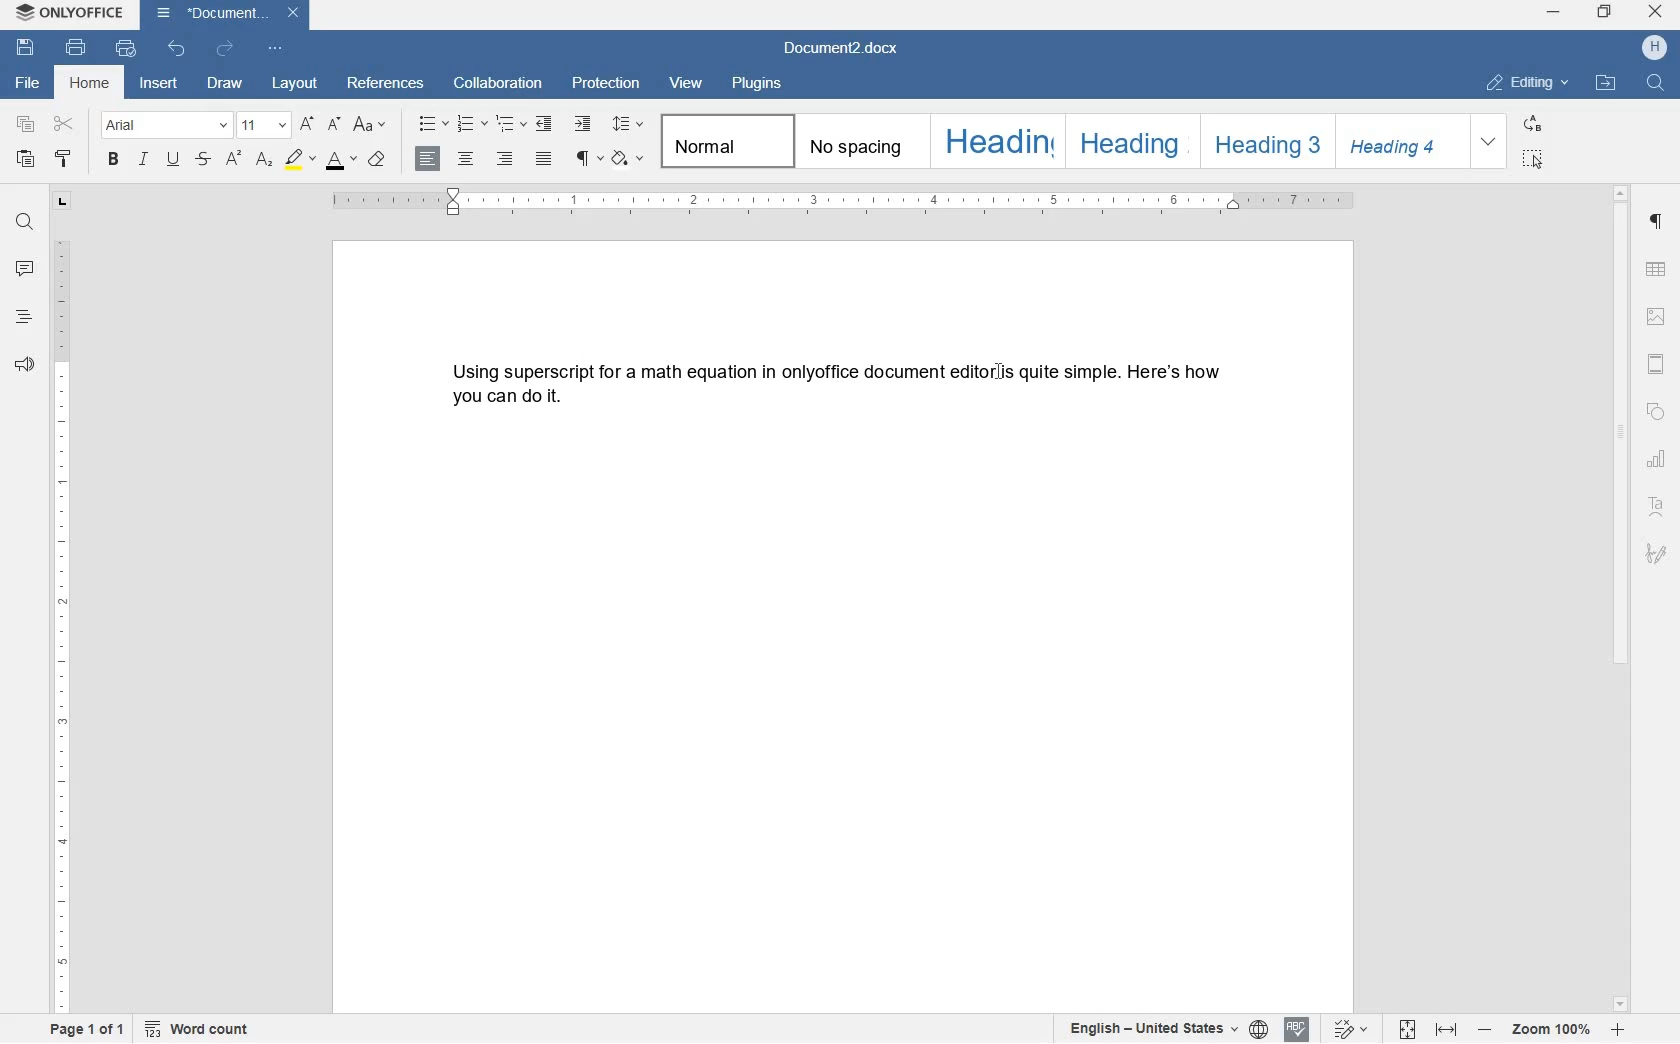 The width and height of the screenshot is (1680, 1044). I want to click on insert, so click(162, 82).